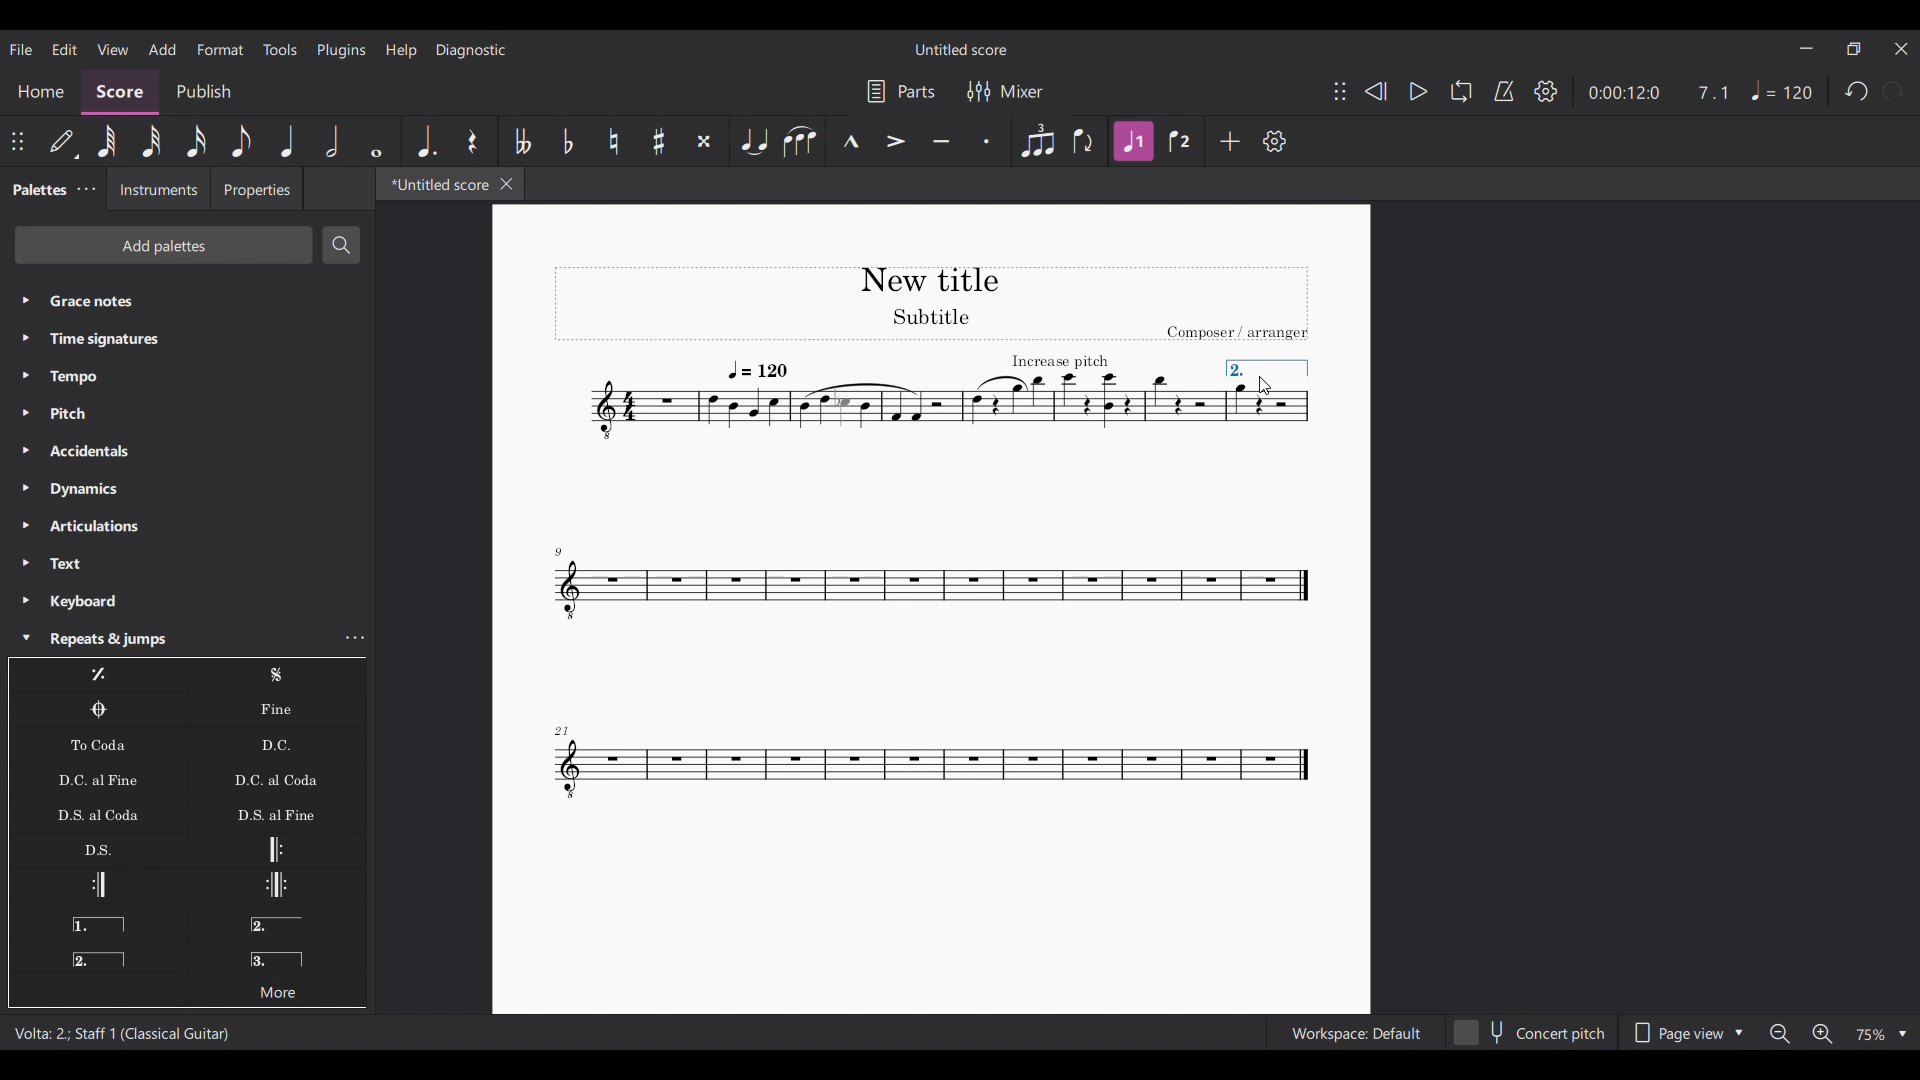 The image size is (1920, 1080). What do you see at coordinates (152, 141) in the screenshot?
I see `32nd note` at bounding box center [152, 141].